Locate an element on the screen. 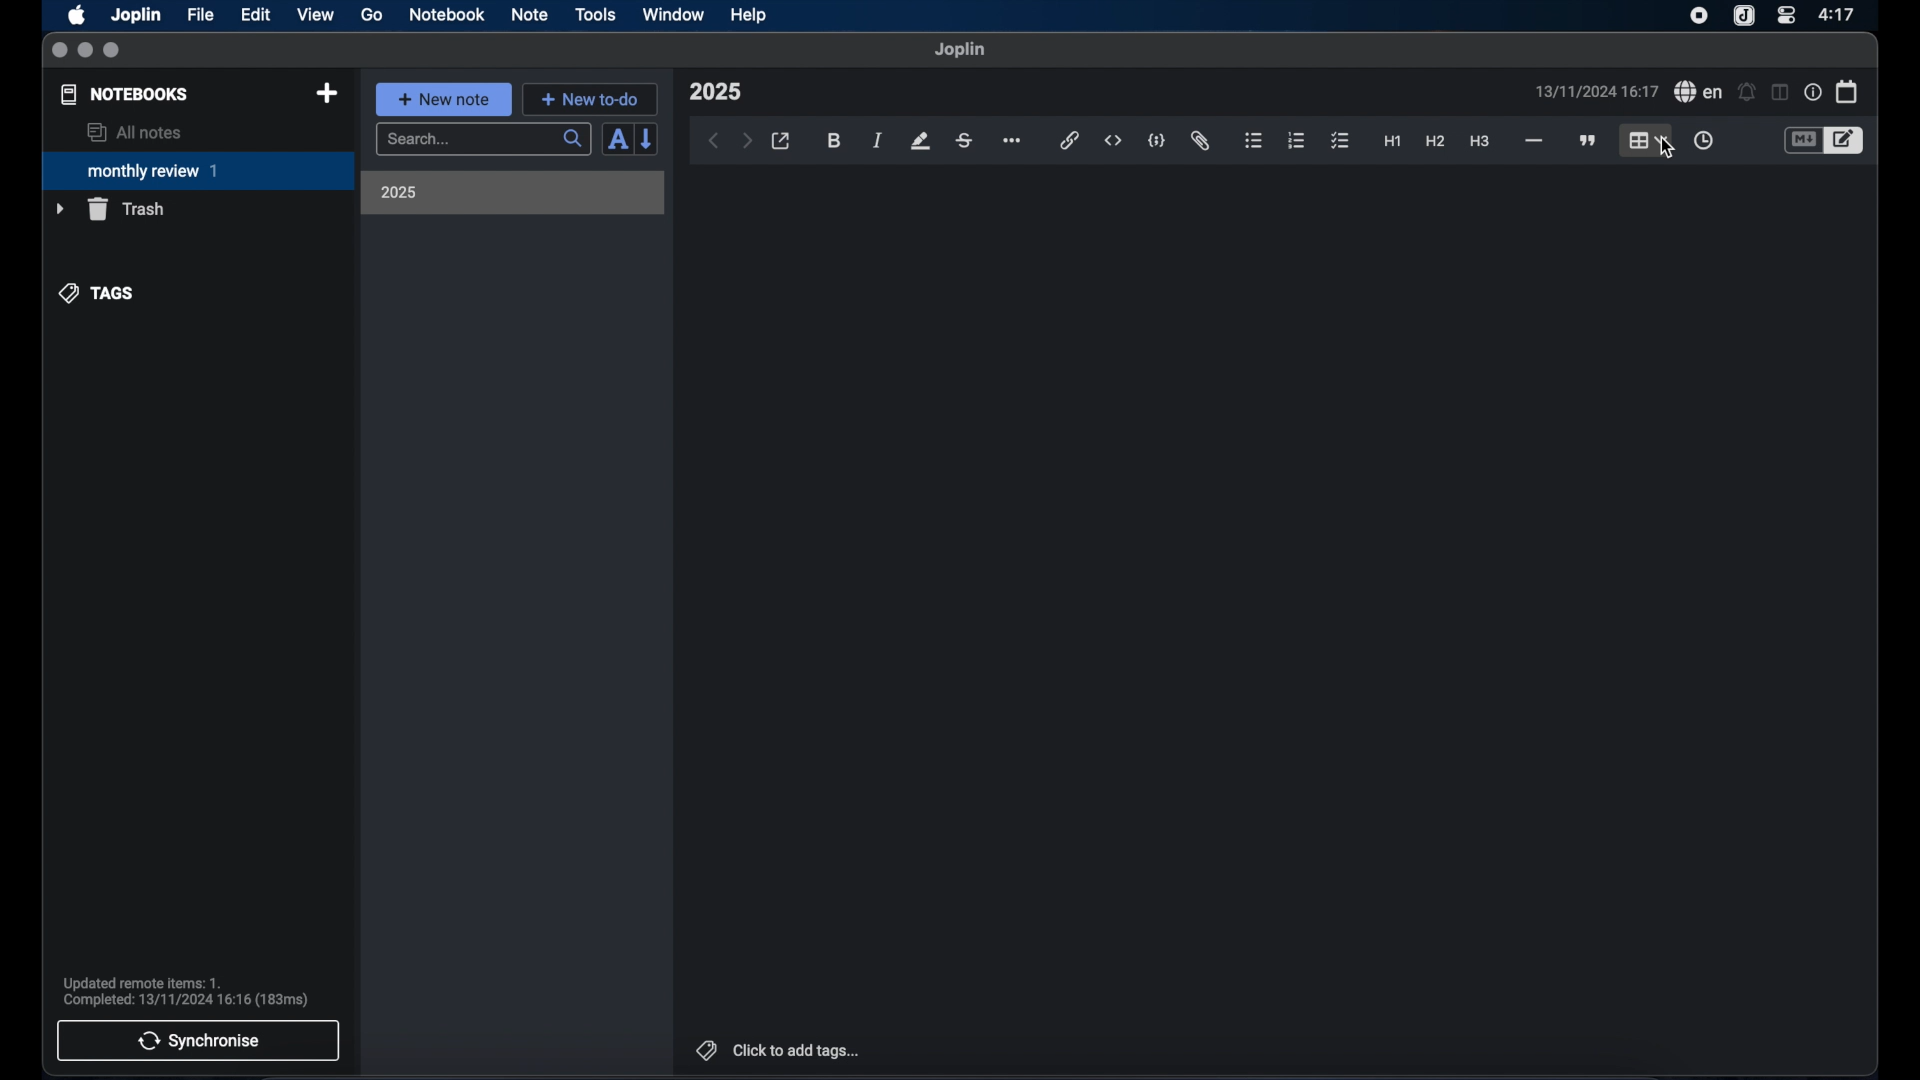  highlight is located at coordinates (920, 141).